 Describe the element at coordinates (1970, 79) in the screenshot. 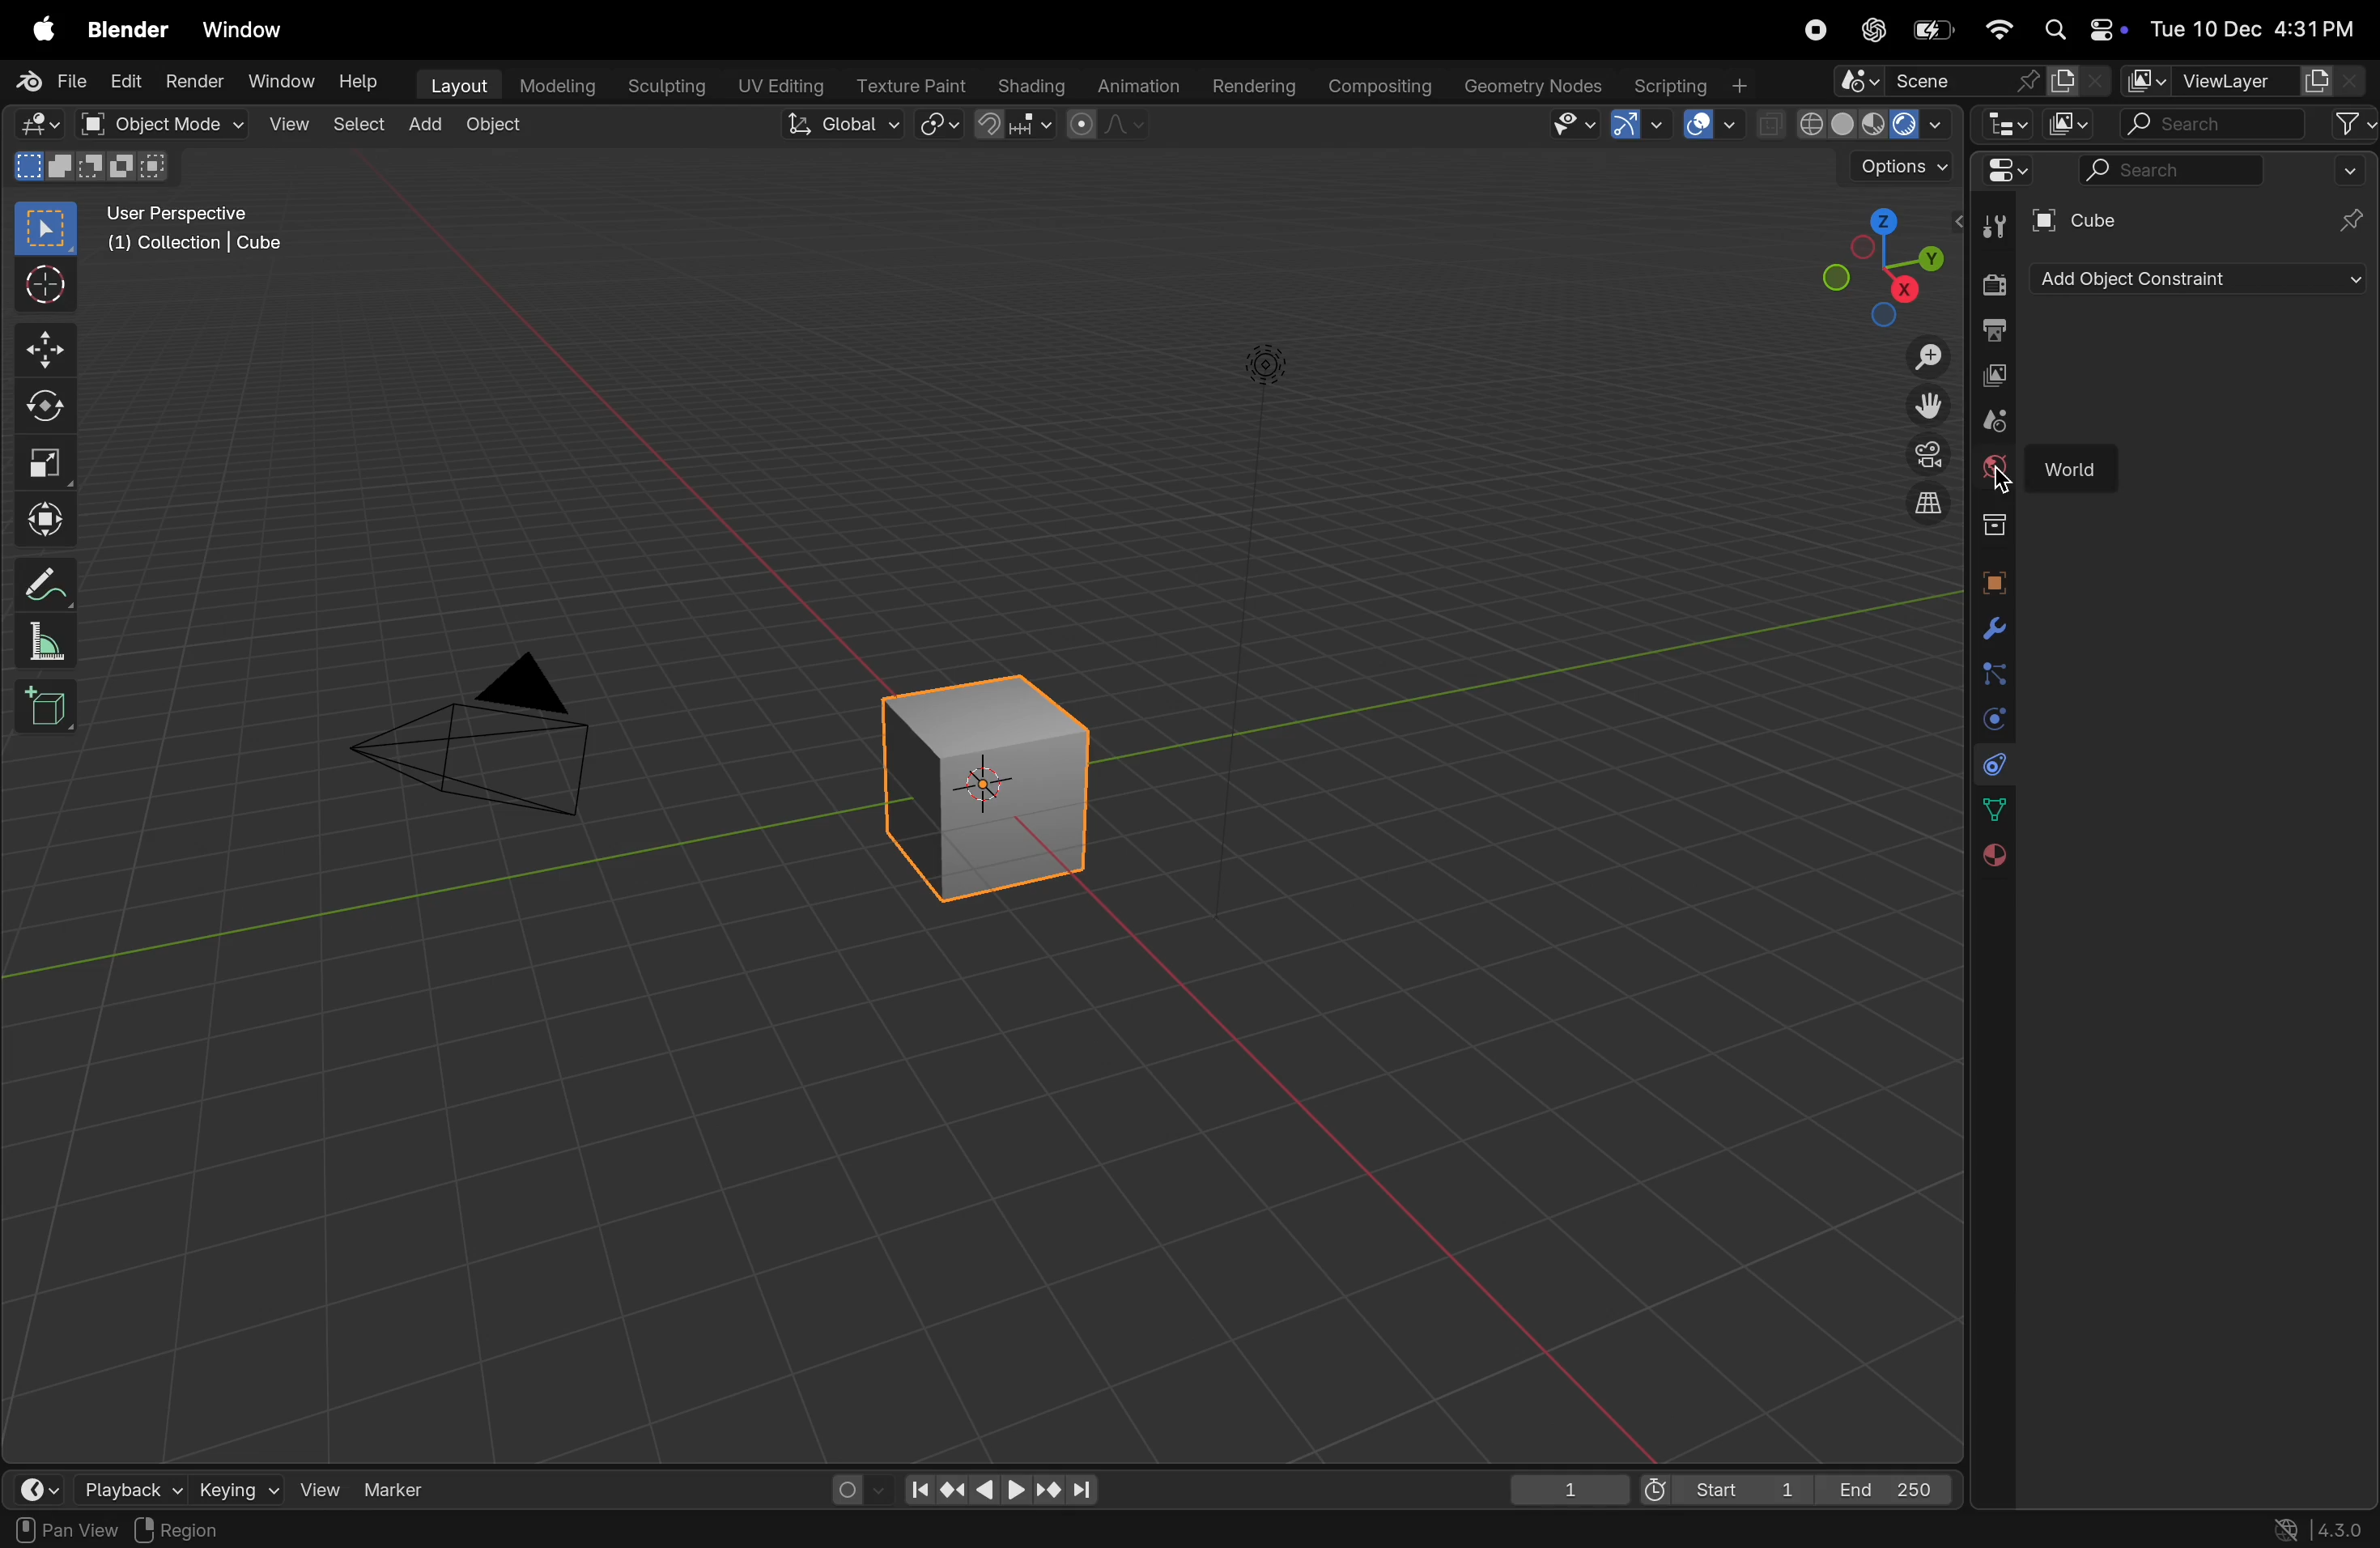

I see `scene` at that location.